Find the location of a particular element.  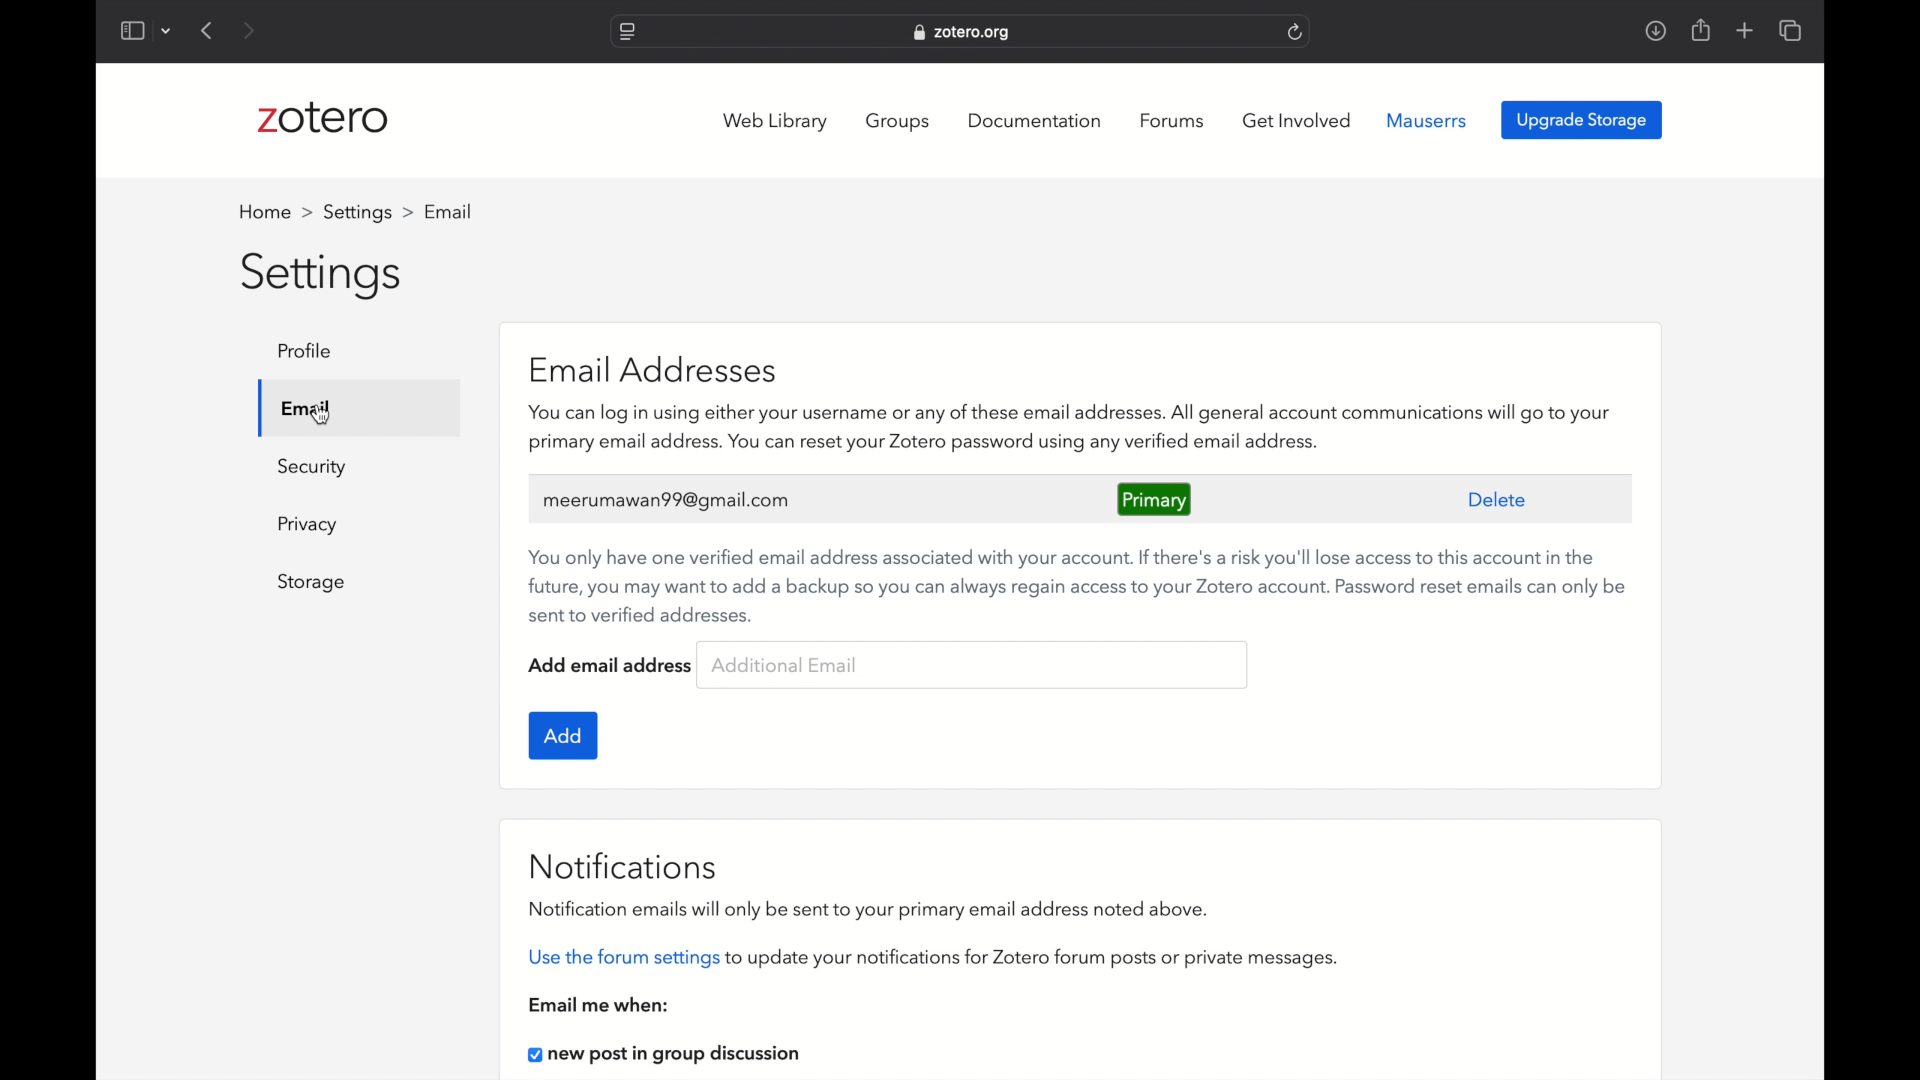

settings is located at coordinates (324, 277).